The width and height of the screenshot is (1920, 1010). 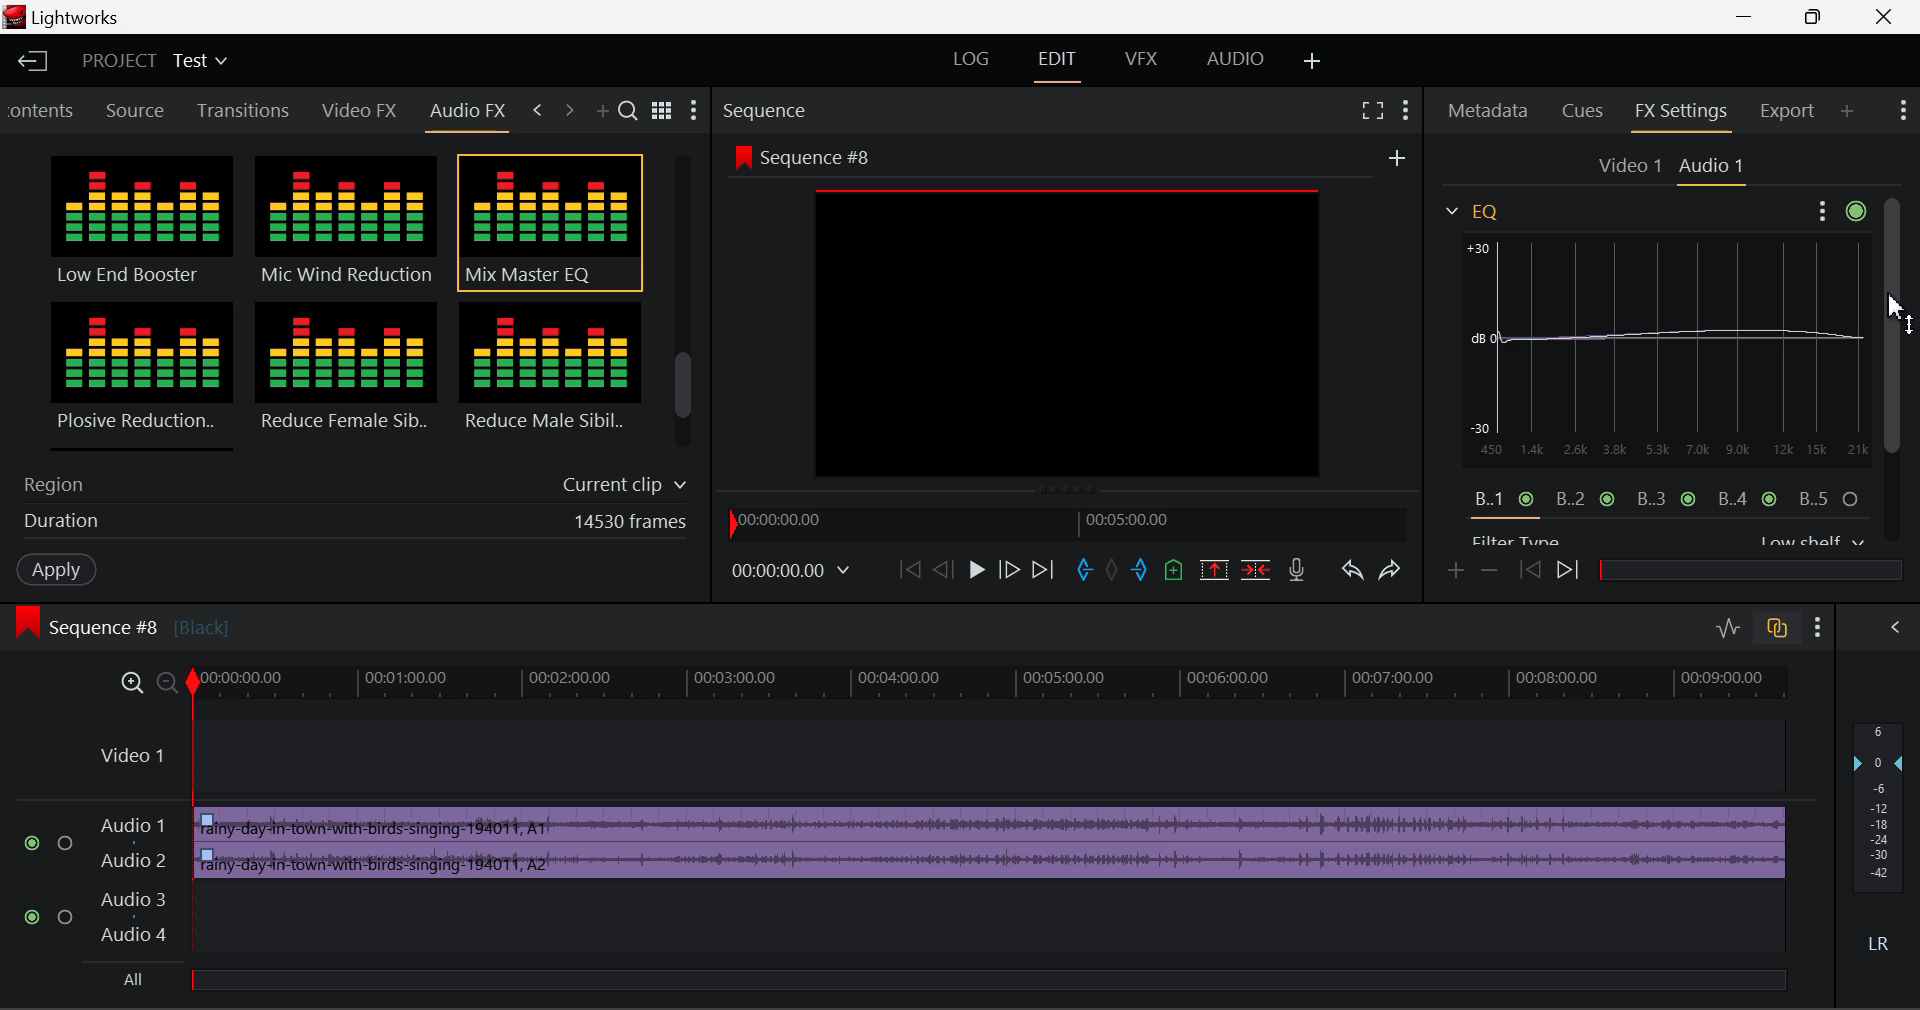 I want to click on Decibel Level, so click(x=1882, y=842).